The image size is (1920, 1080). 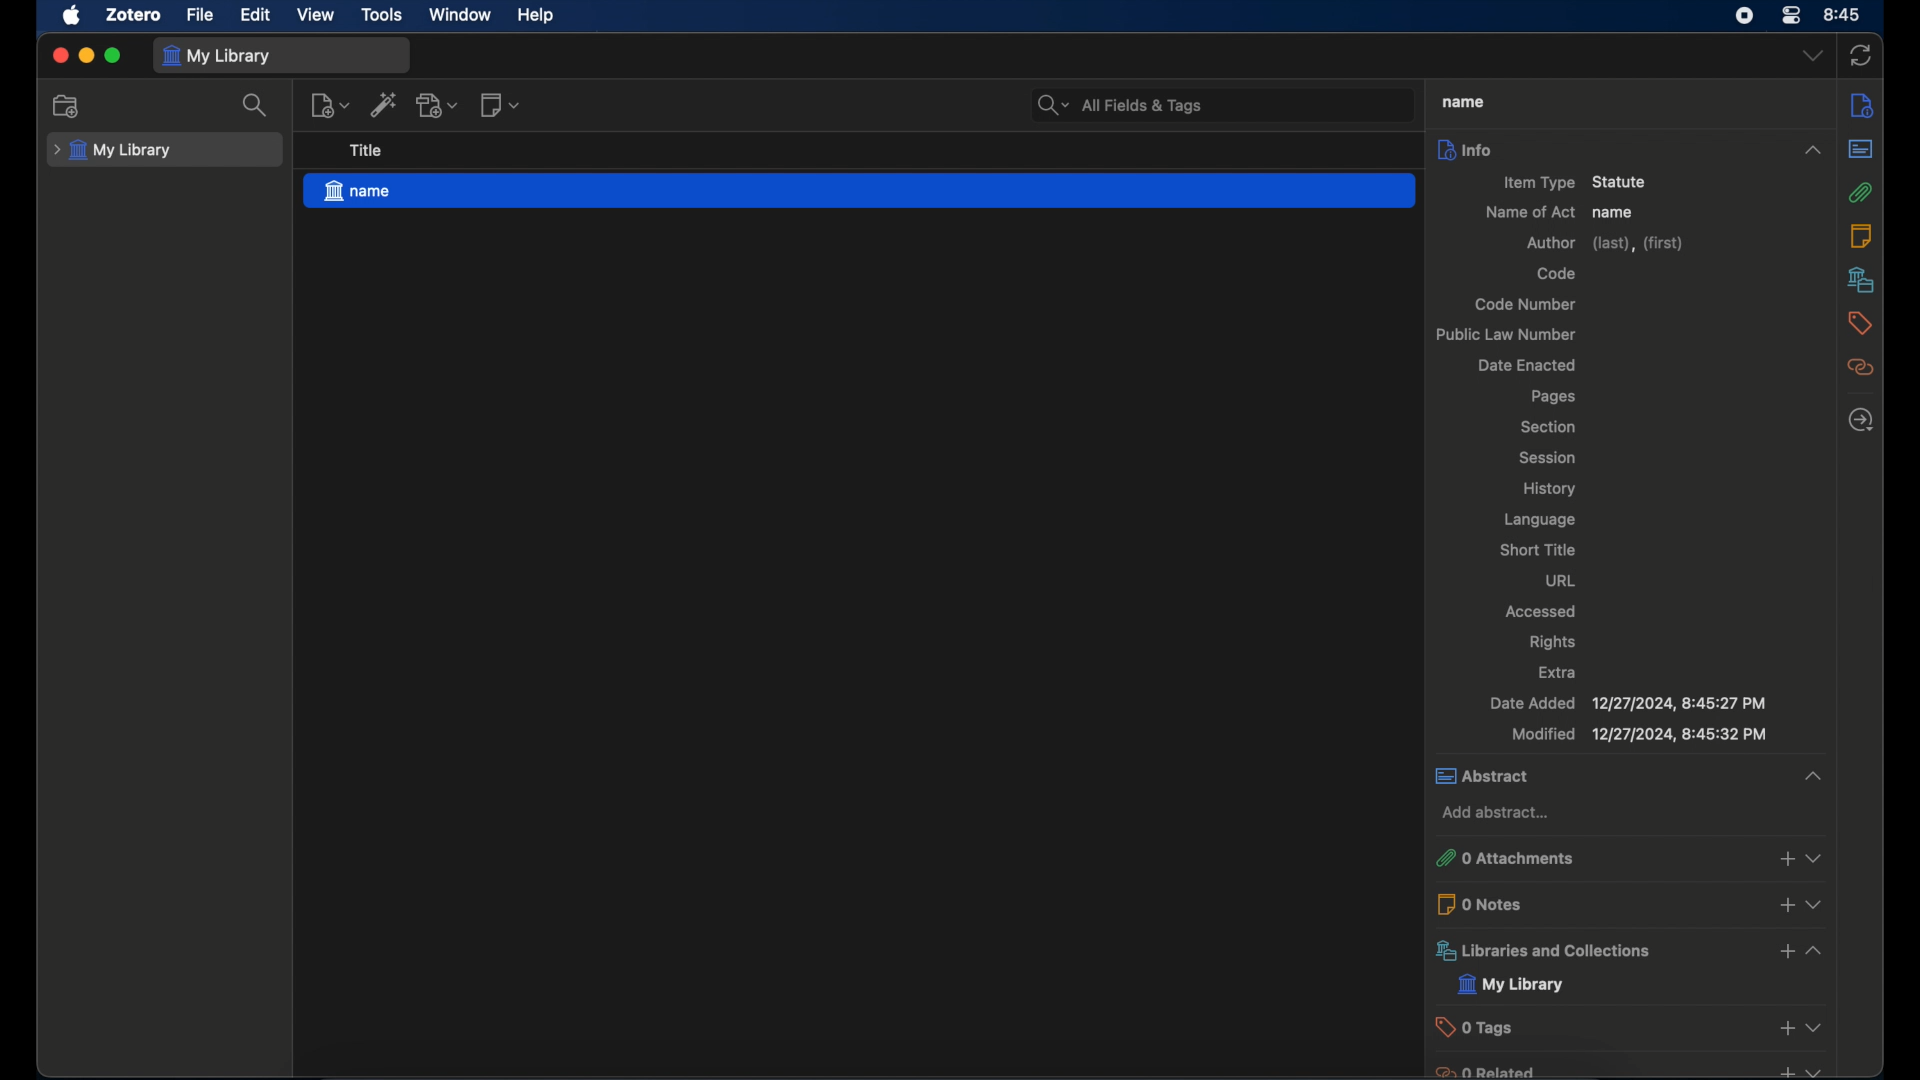 What do you see at coordinates (1814, 1068) in the screenshot?
I see `dropdown` at bounding box center [1814, 1068].